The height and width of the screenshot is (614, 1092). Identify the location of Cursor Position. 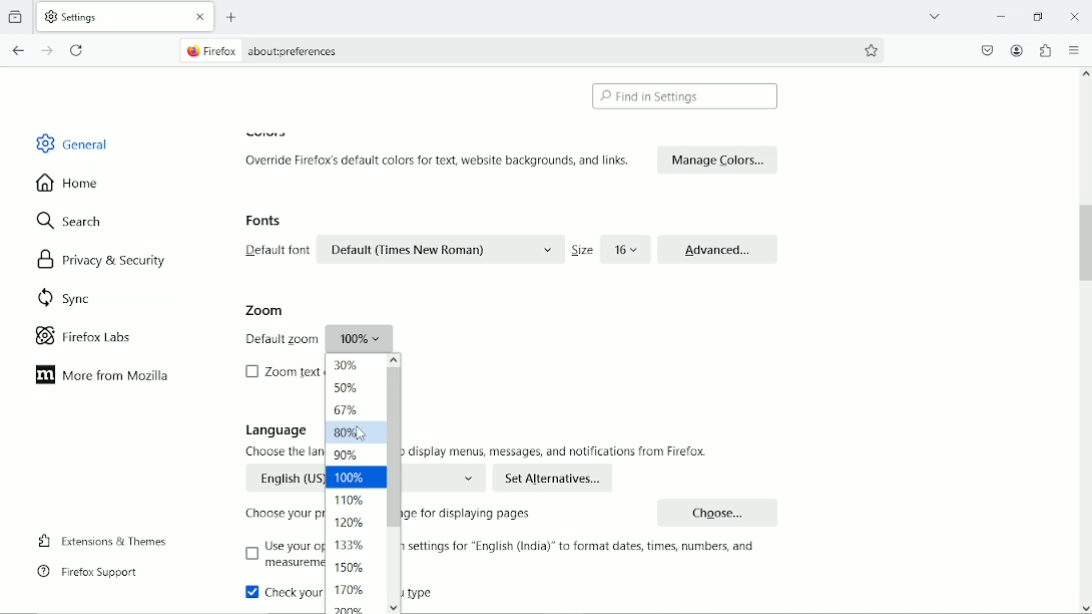
(359, 433).